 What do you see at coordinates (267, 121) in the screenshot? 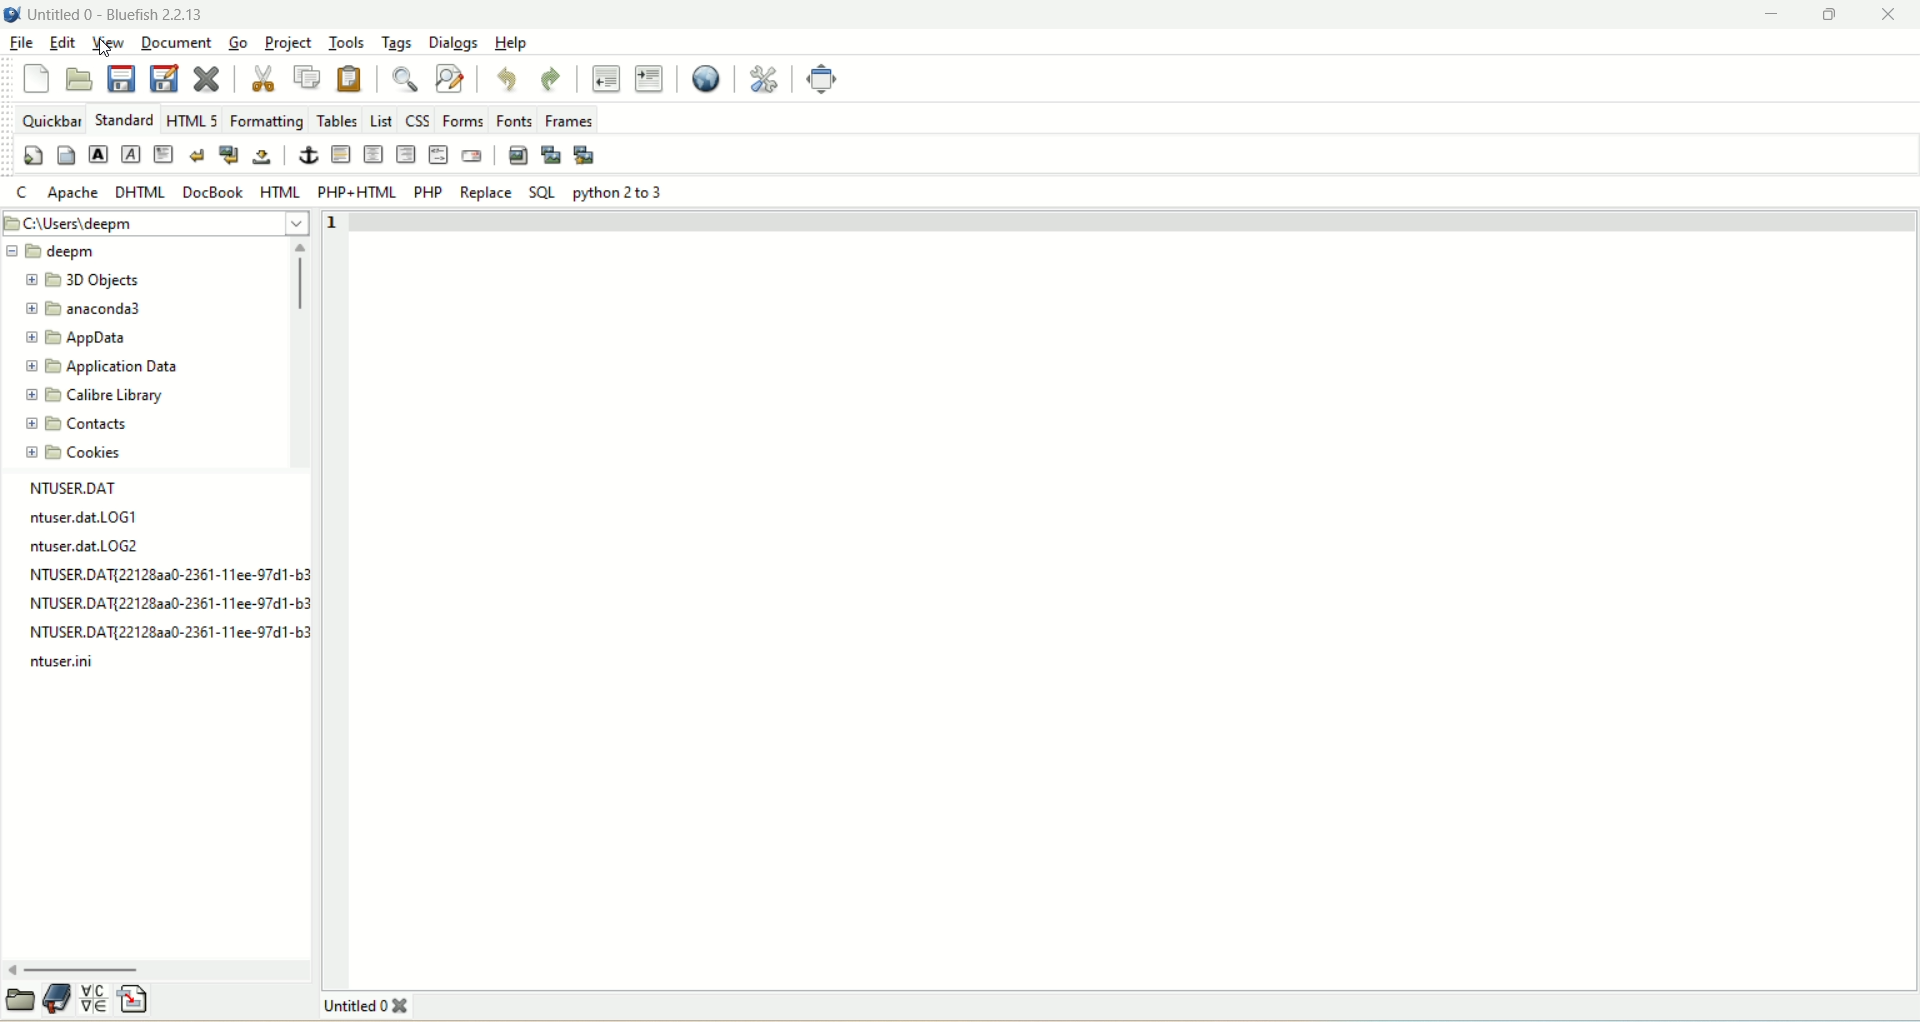
I see `formatting` at bounding box center [267, 121].